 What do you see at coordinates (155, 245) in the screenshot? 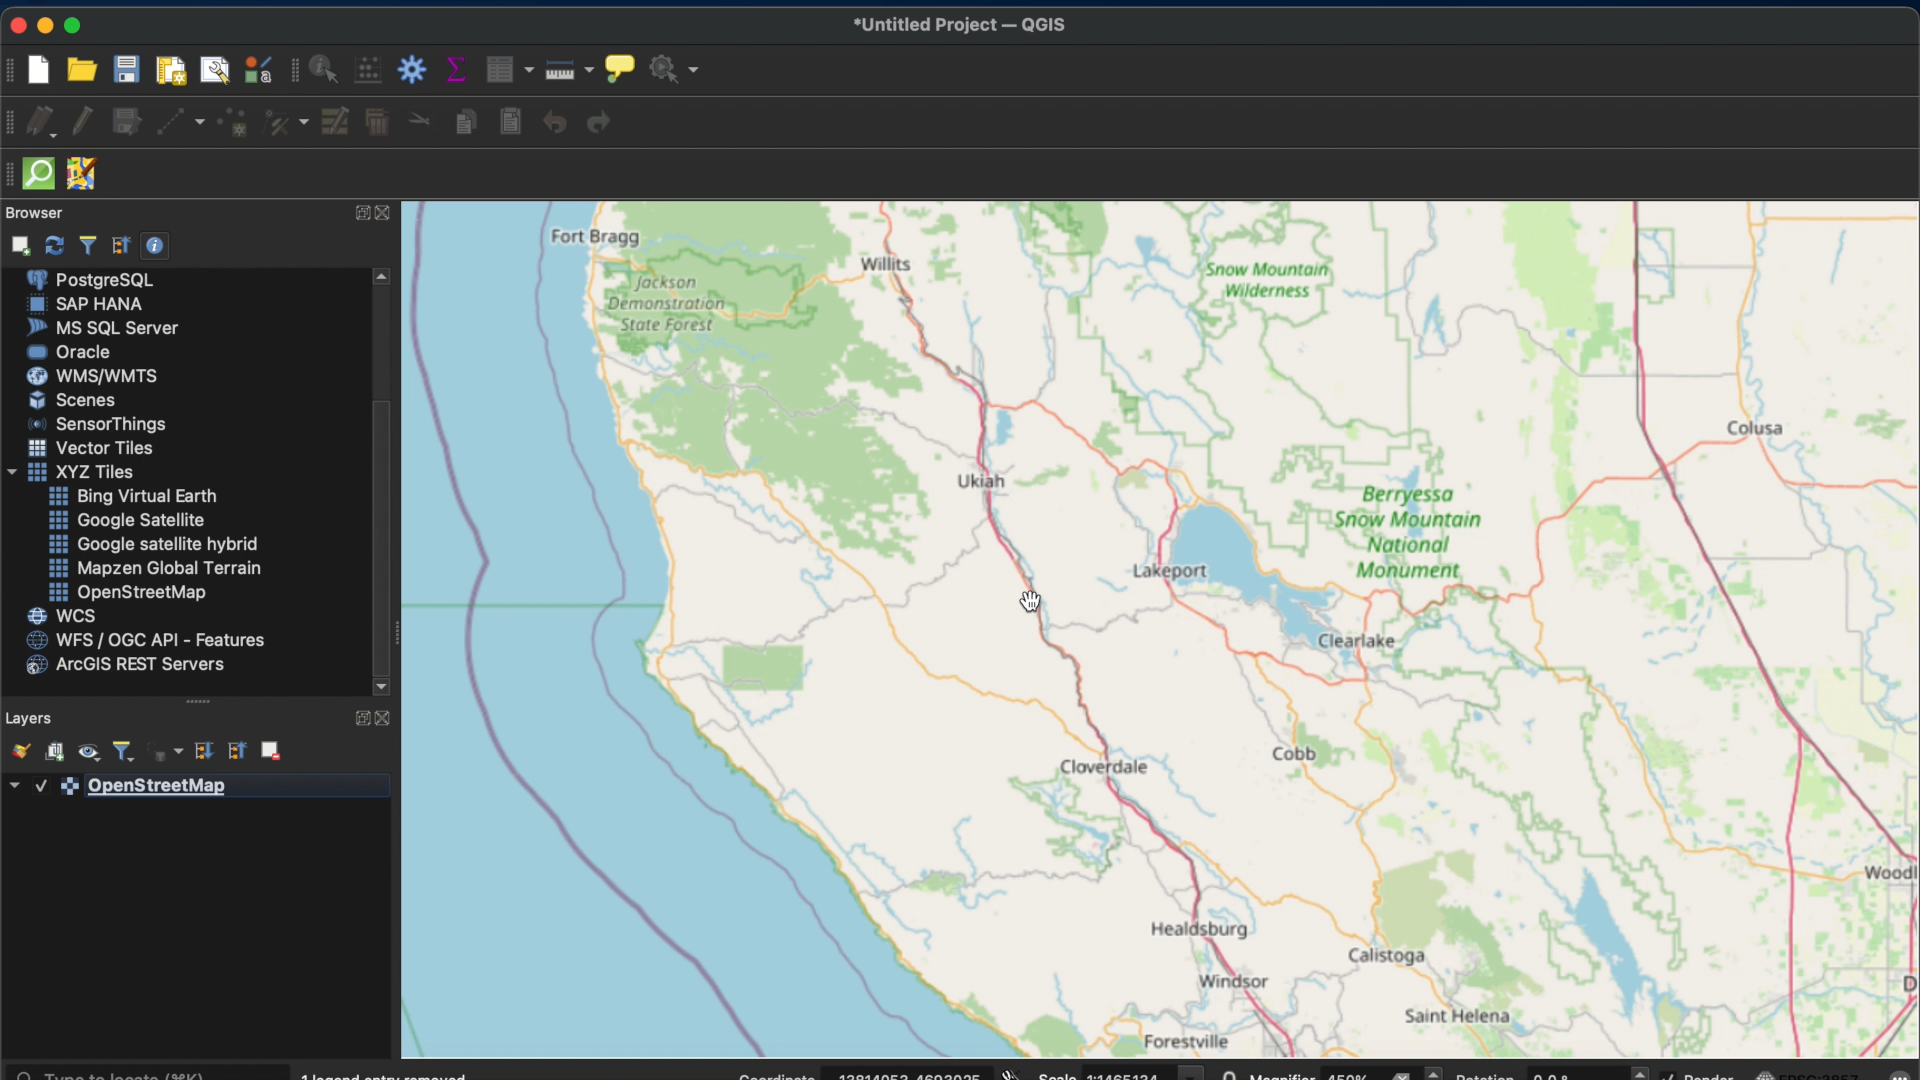
I see `enable/ disable properties widget` at bounding box center [155, 245].